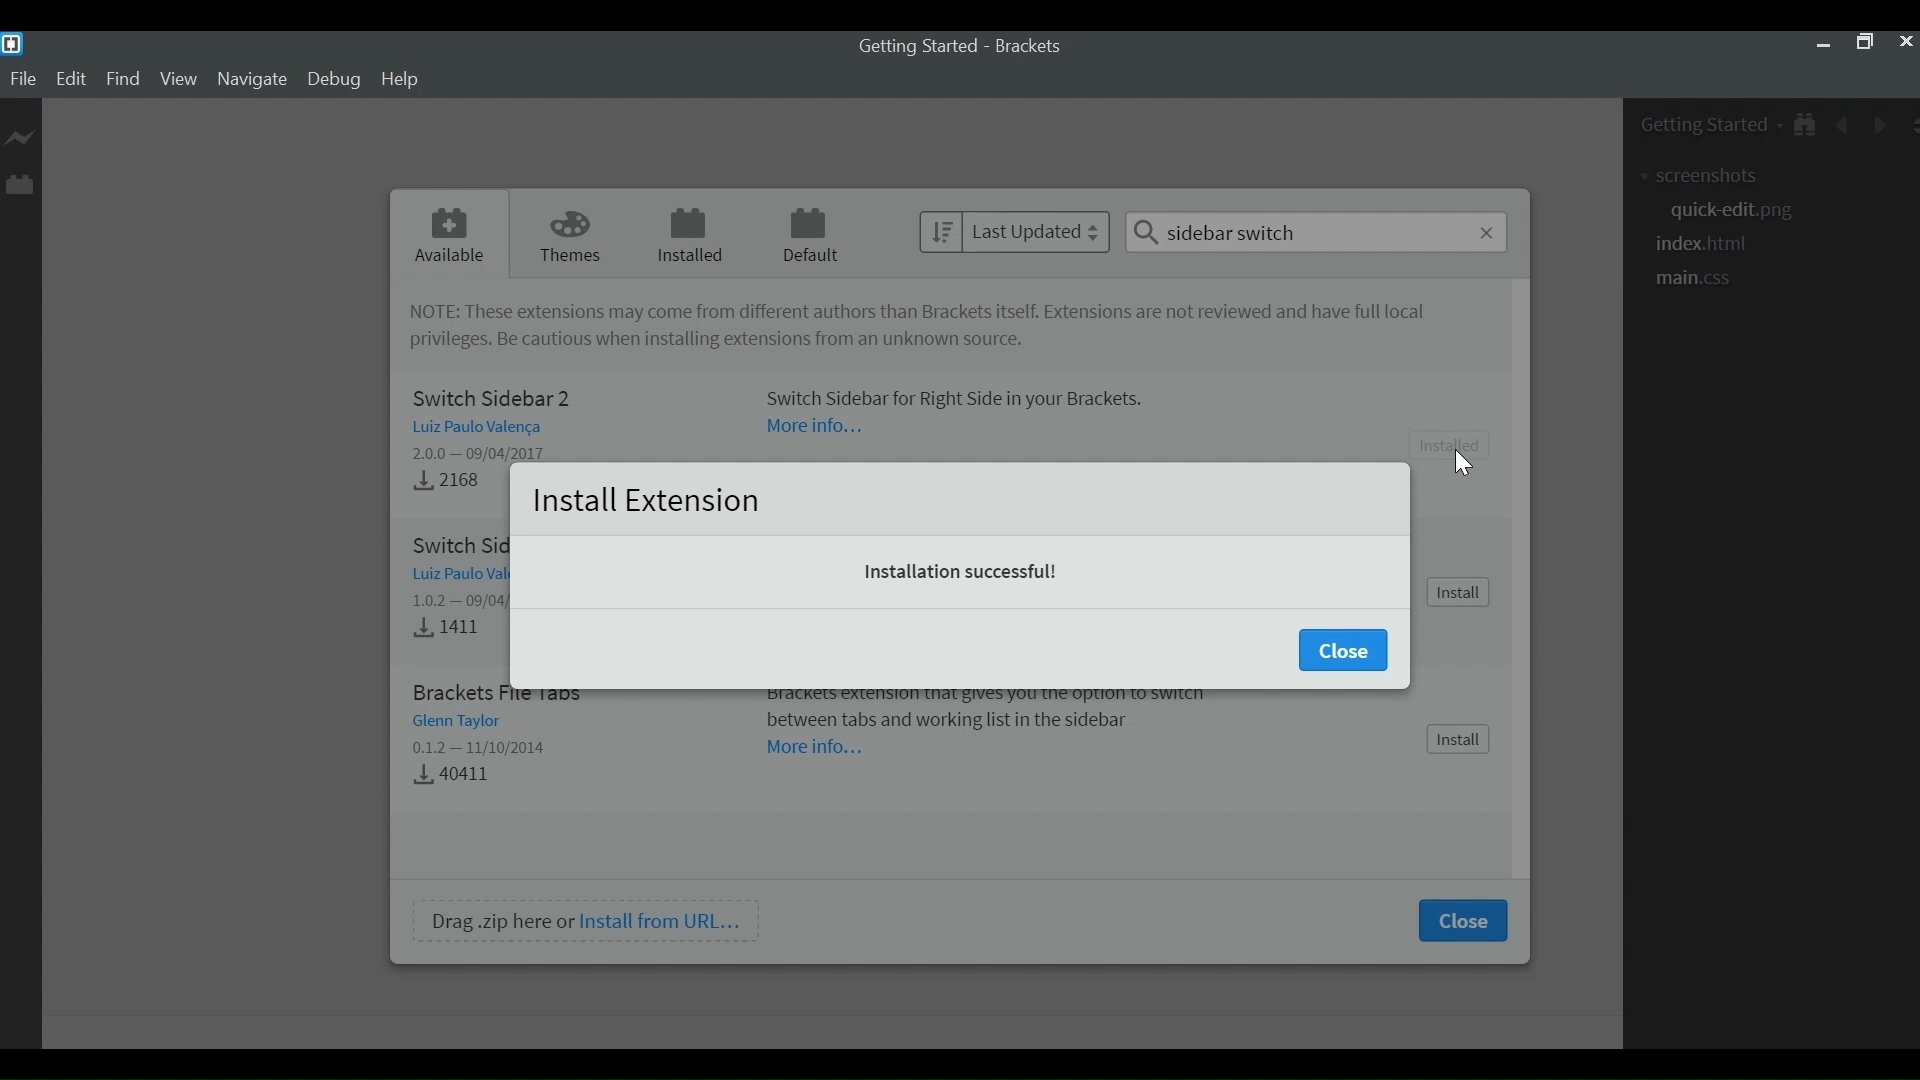 This screenshot has height=1080, width=1920. What do you see at coordinates (1316, 231) in the screenshot?
I see `Search` at bounding box center [1316, 231].